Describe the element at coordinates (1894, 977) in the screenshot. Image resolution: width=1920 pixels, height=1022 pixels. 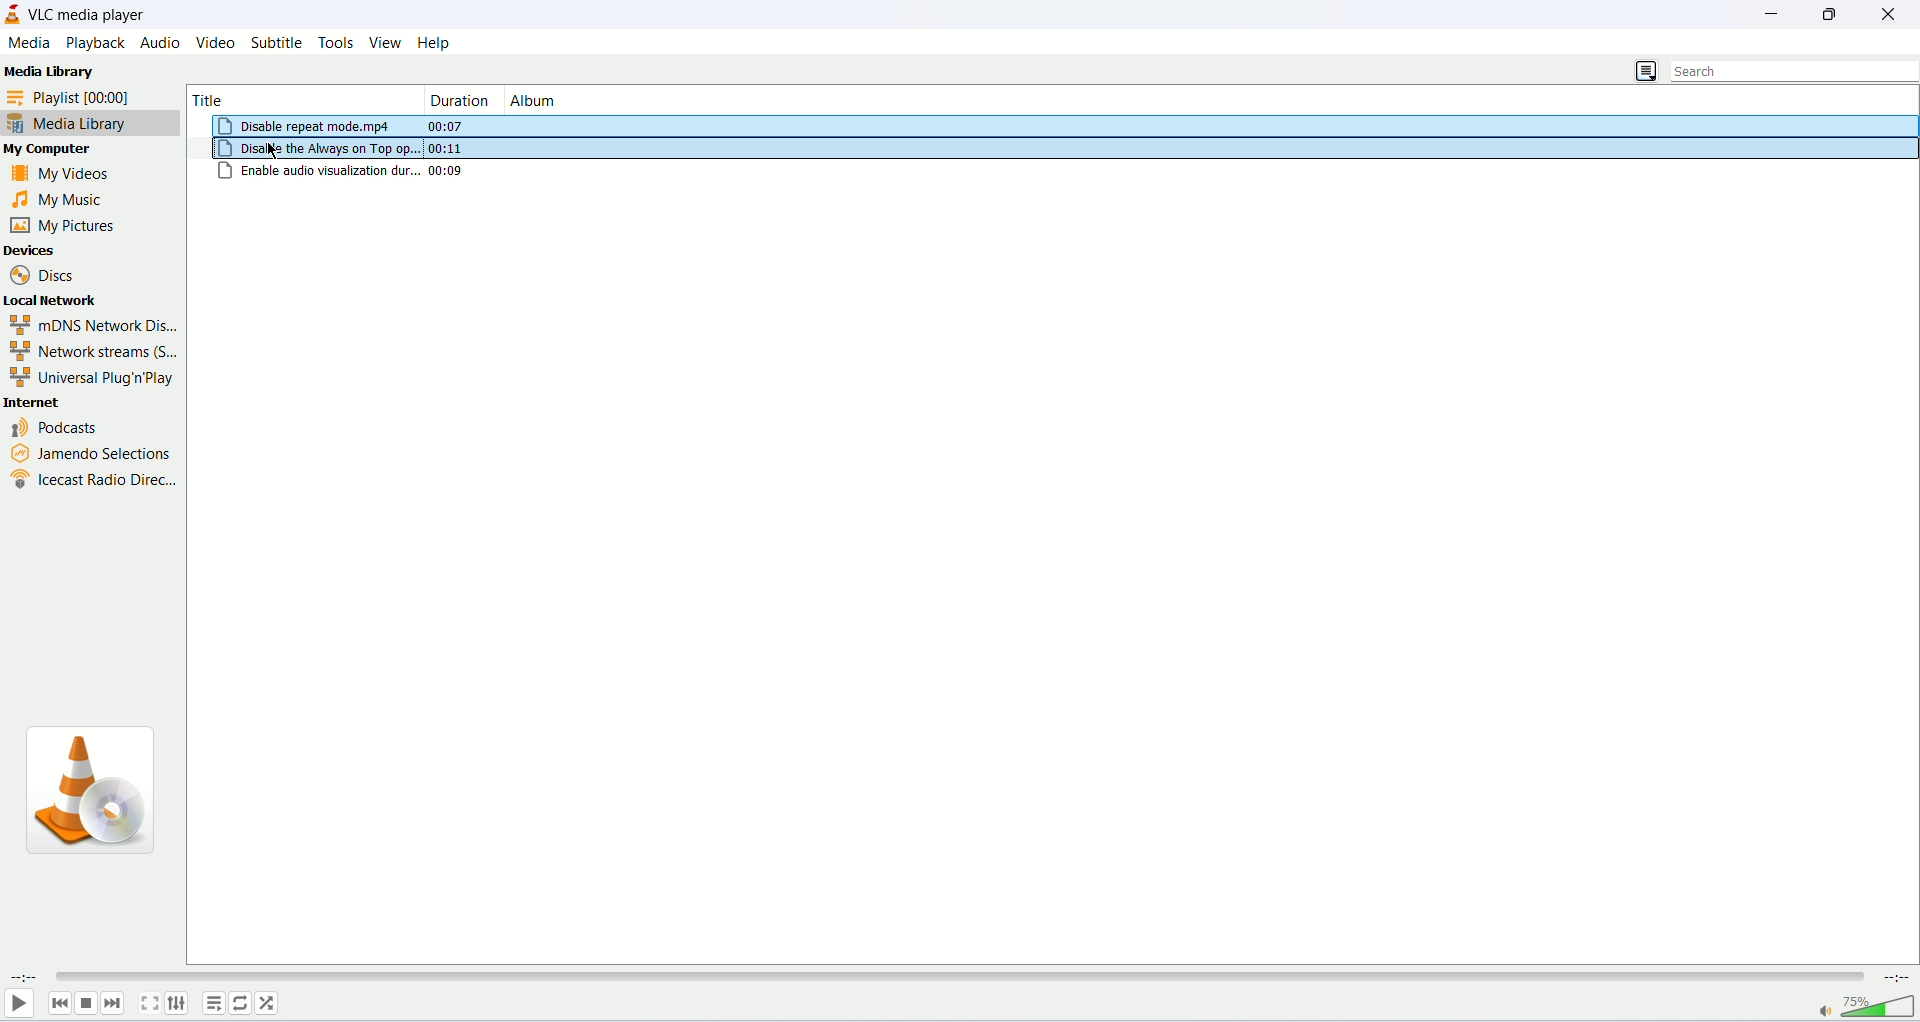
I see `remaining time` at that location.